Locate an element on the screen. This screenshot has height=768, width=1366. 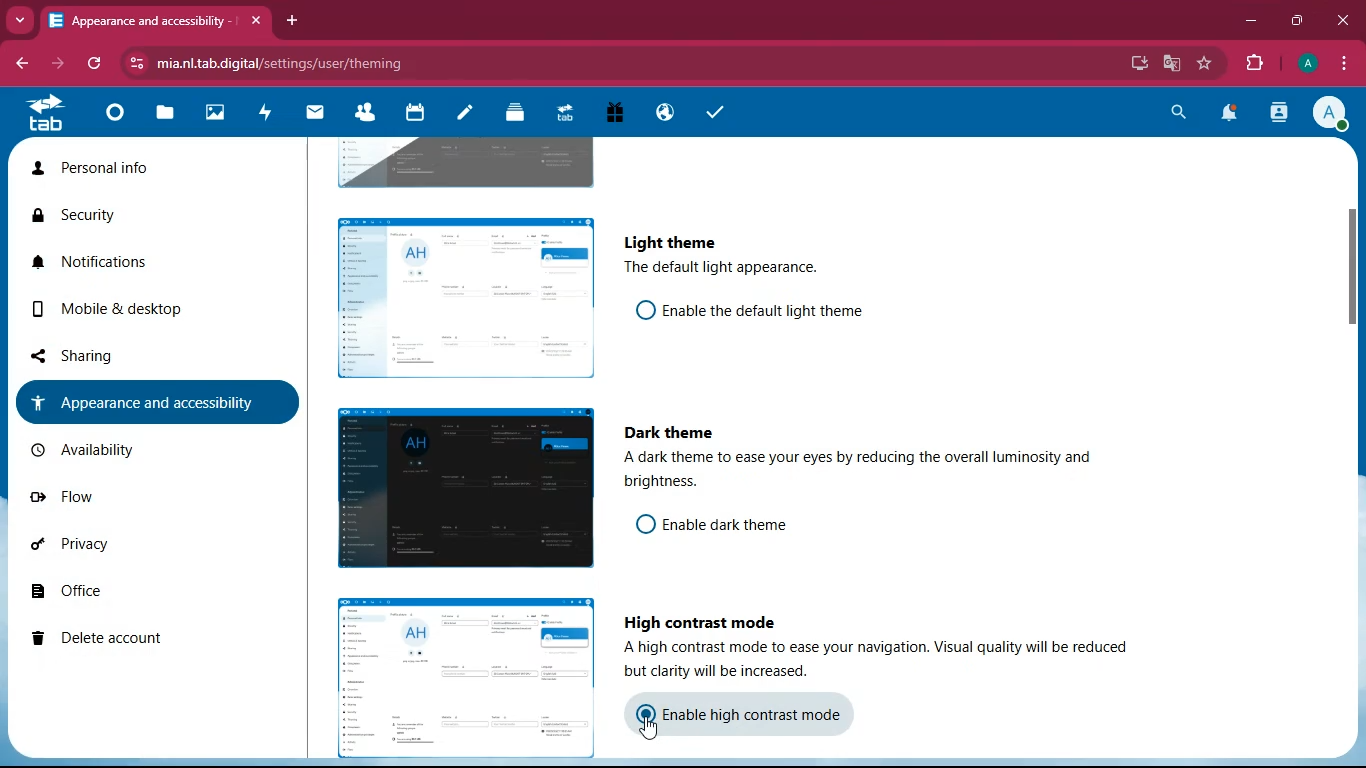
notifications is located at coordinates (112, 262).